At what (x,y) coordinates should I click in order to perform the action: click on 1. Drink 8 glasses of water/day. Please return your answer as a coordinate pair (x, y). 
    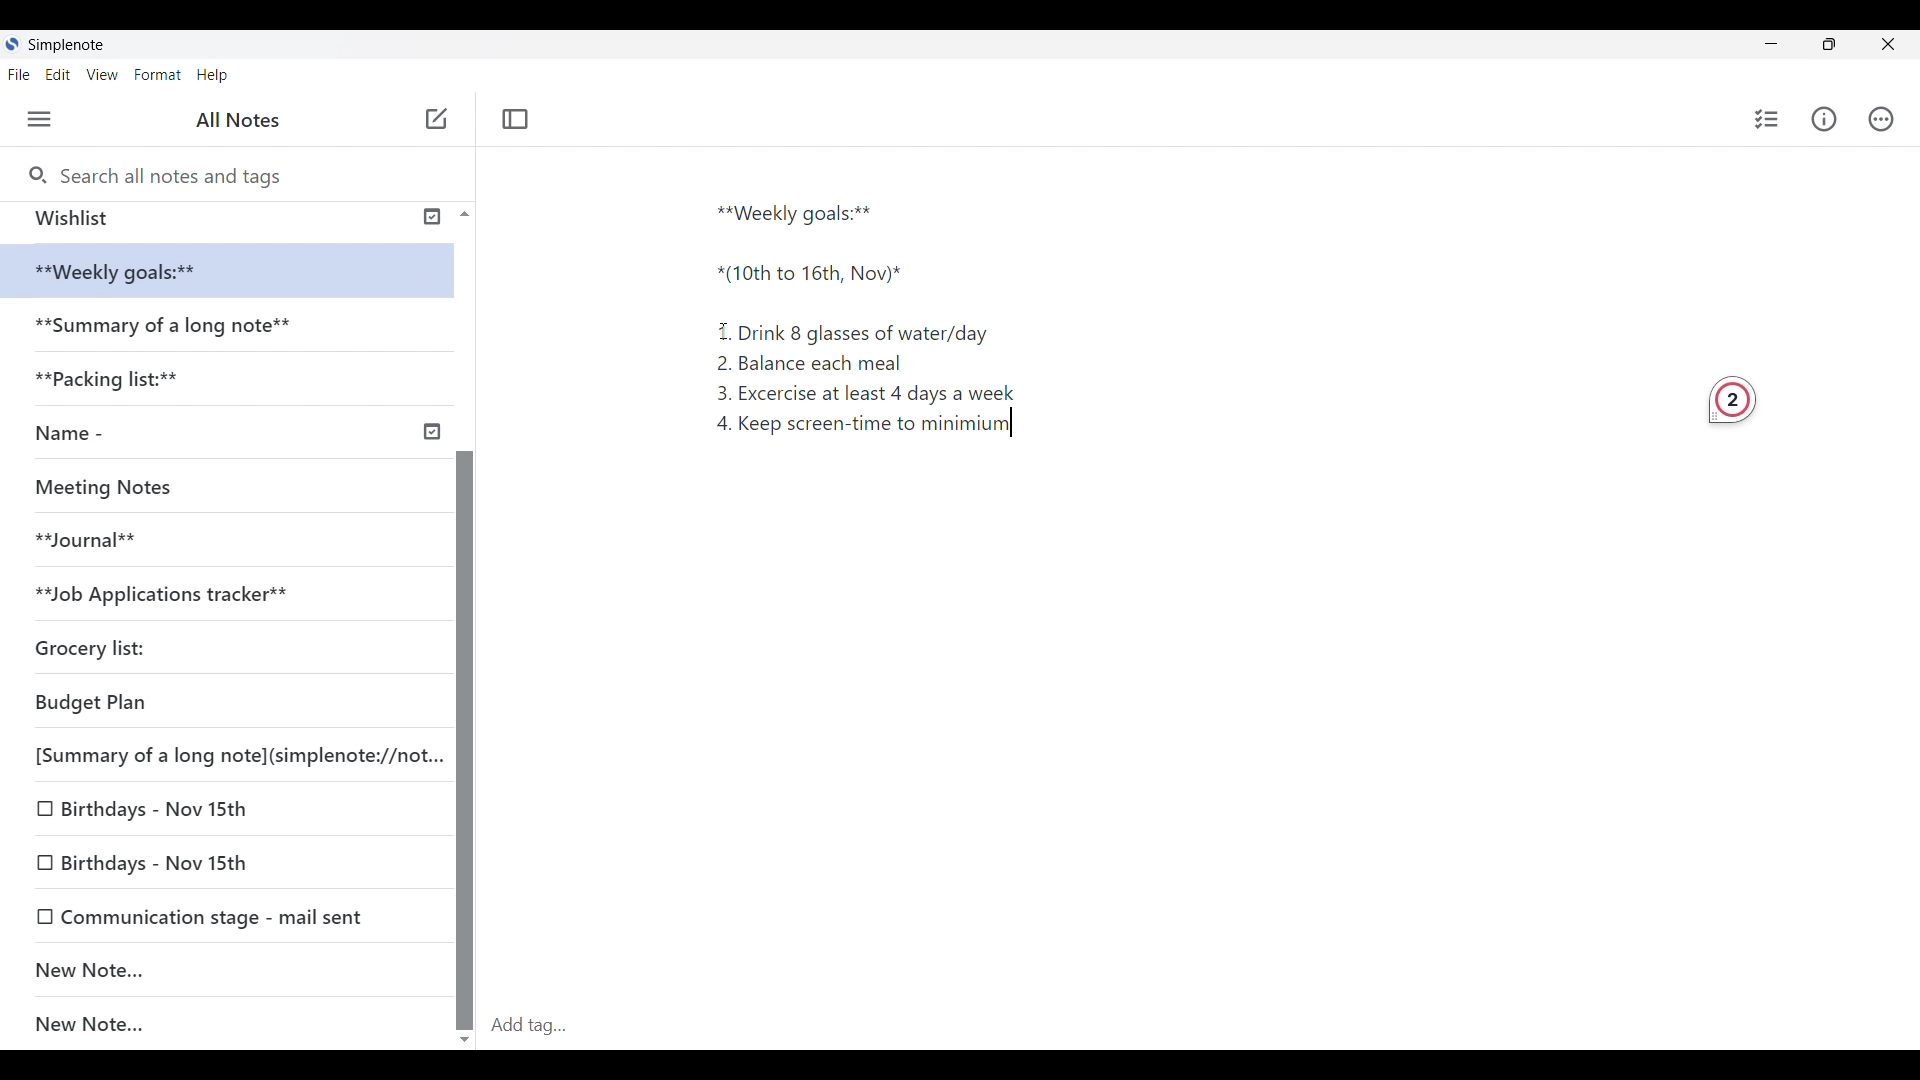
    Looking at the image, I should click on (858, 329).